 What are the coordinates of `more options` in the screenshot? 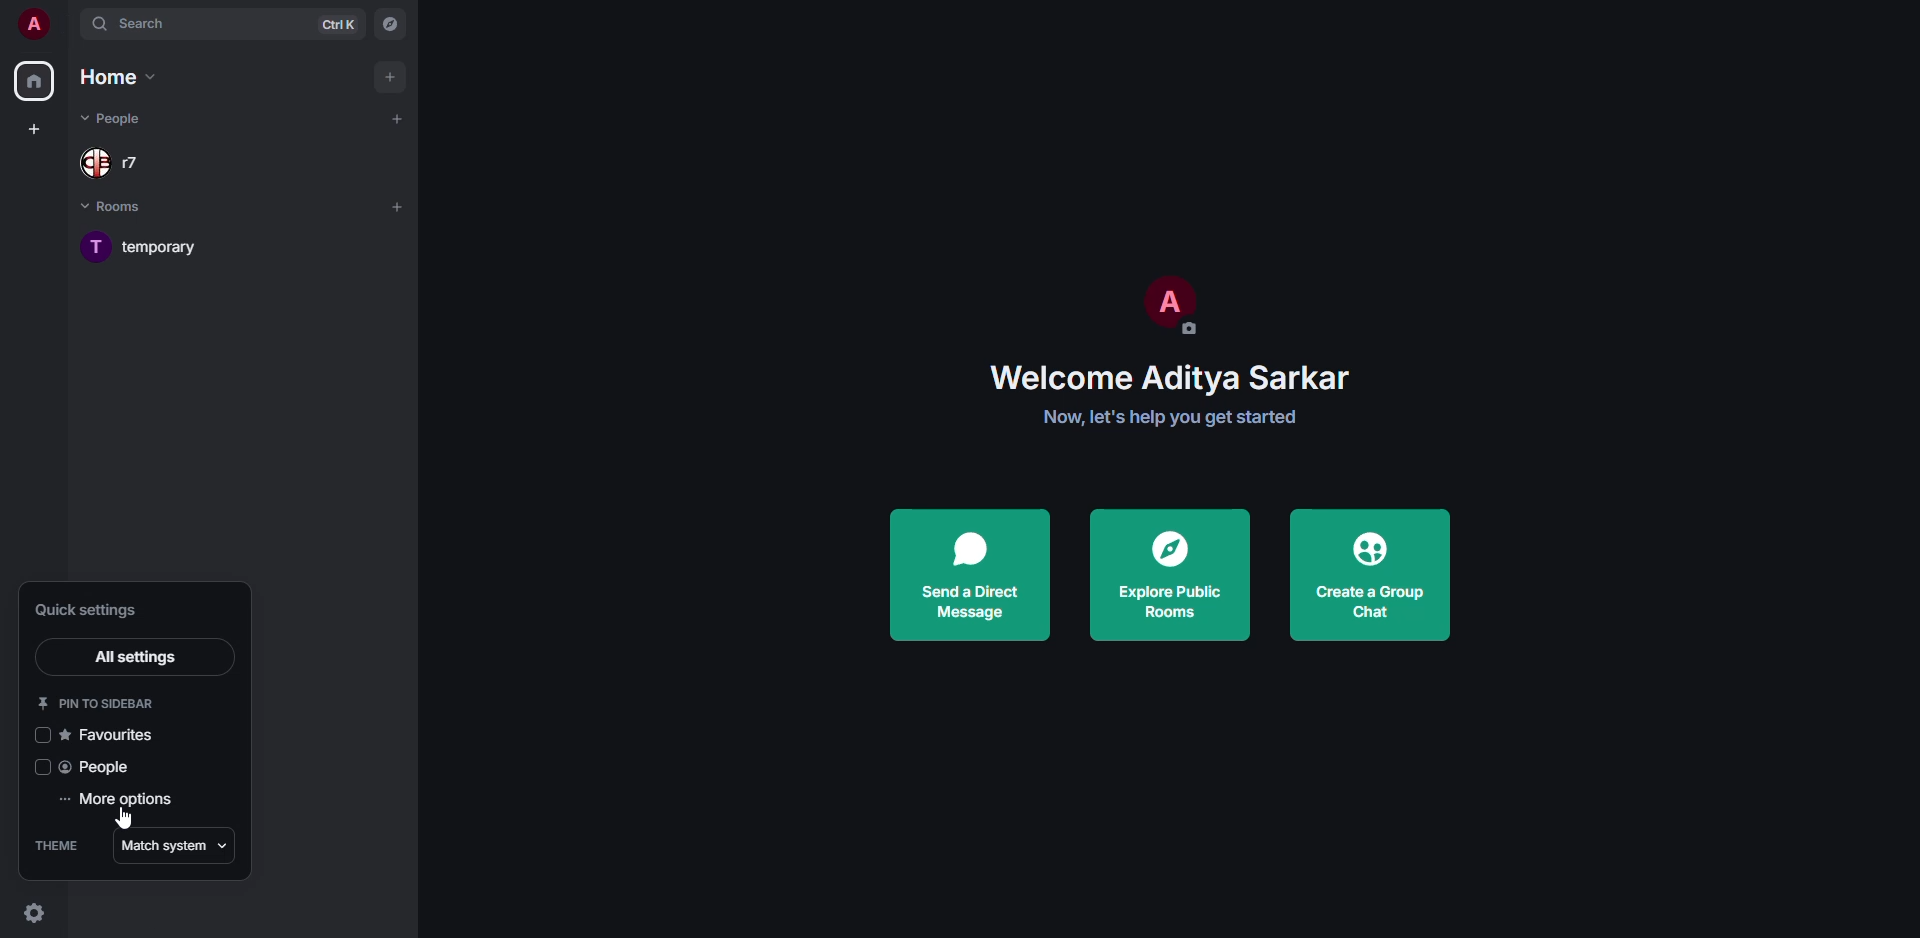 It's located at (116, 799).